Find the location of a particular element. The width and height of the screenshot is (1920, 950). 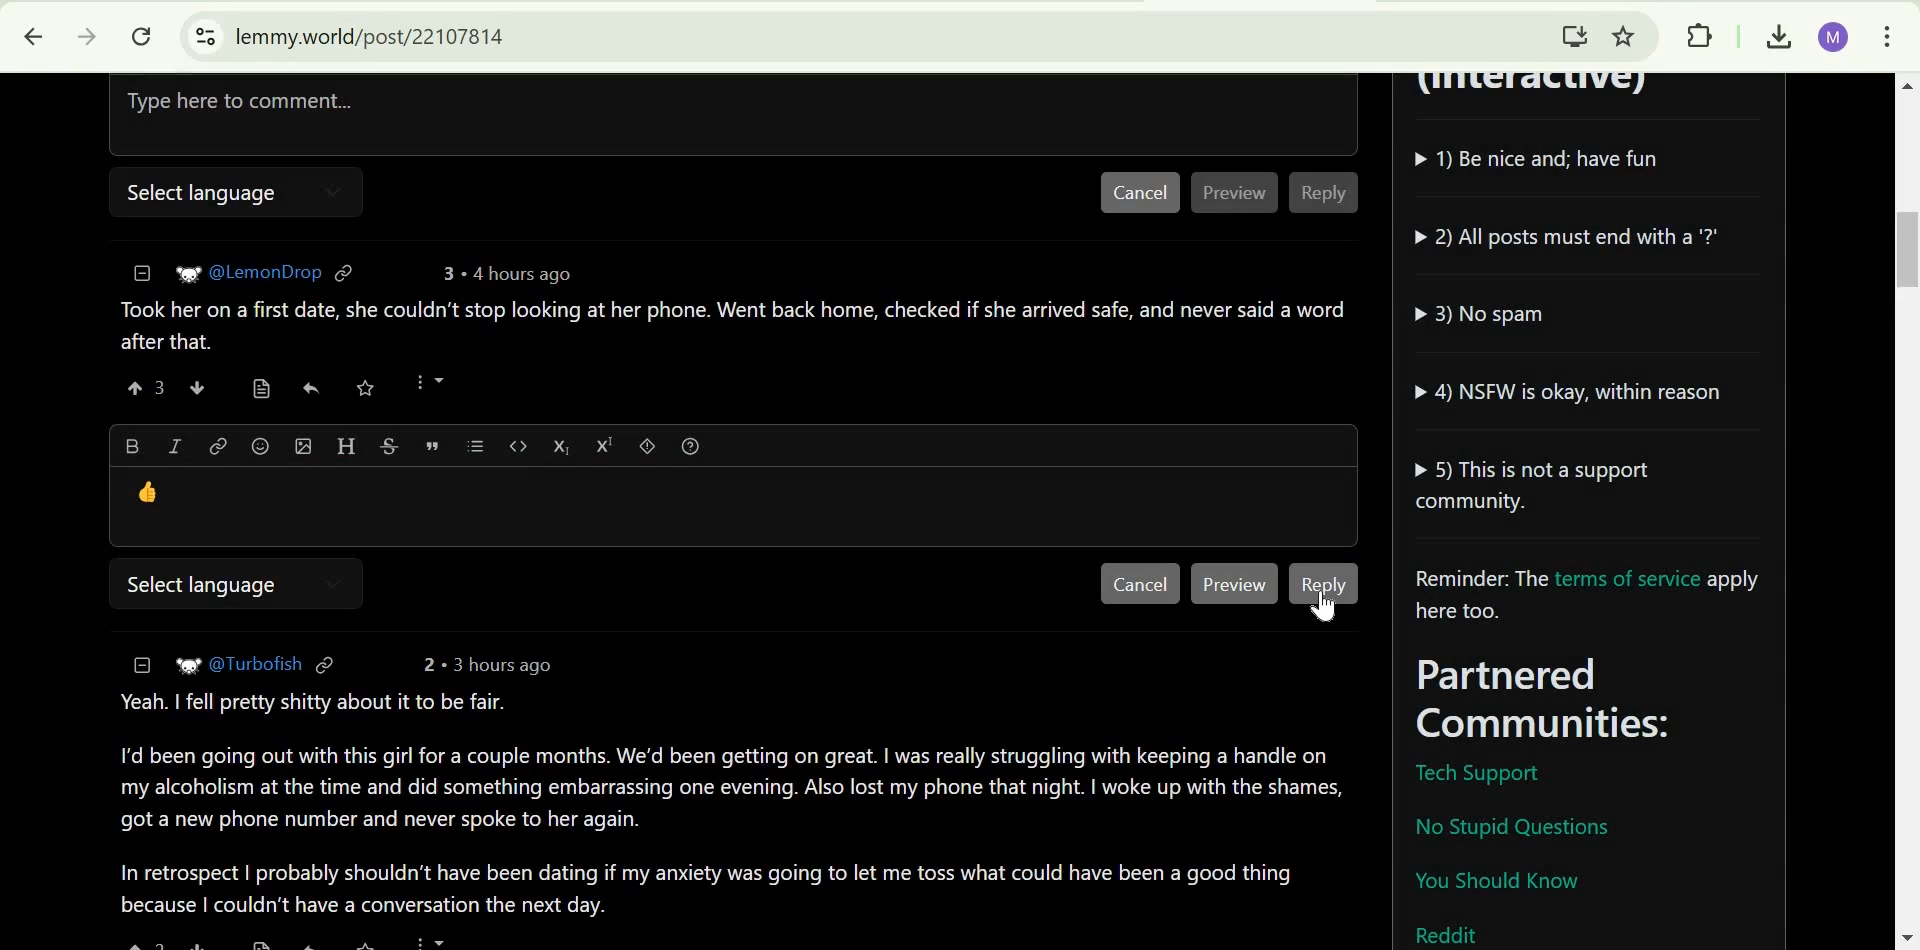

quote is located at coordinates (433, 446).